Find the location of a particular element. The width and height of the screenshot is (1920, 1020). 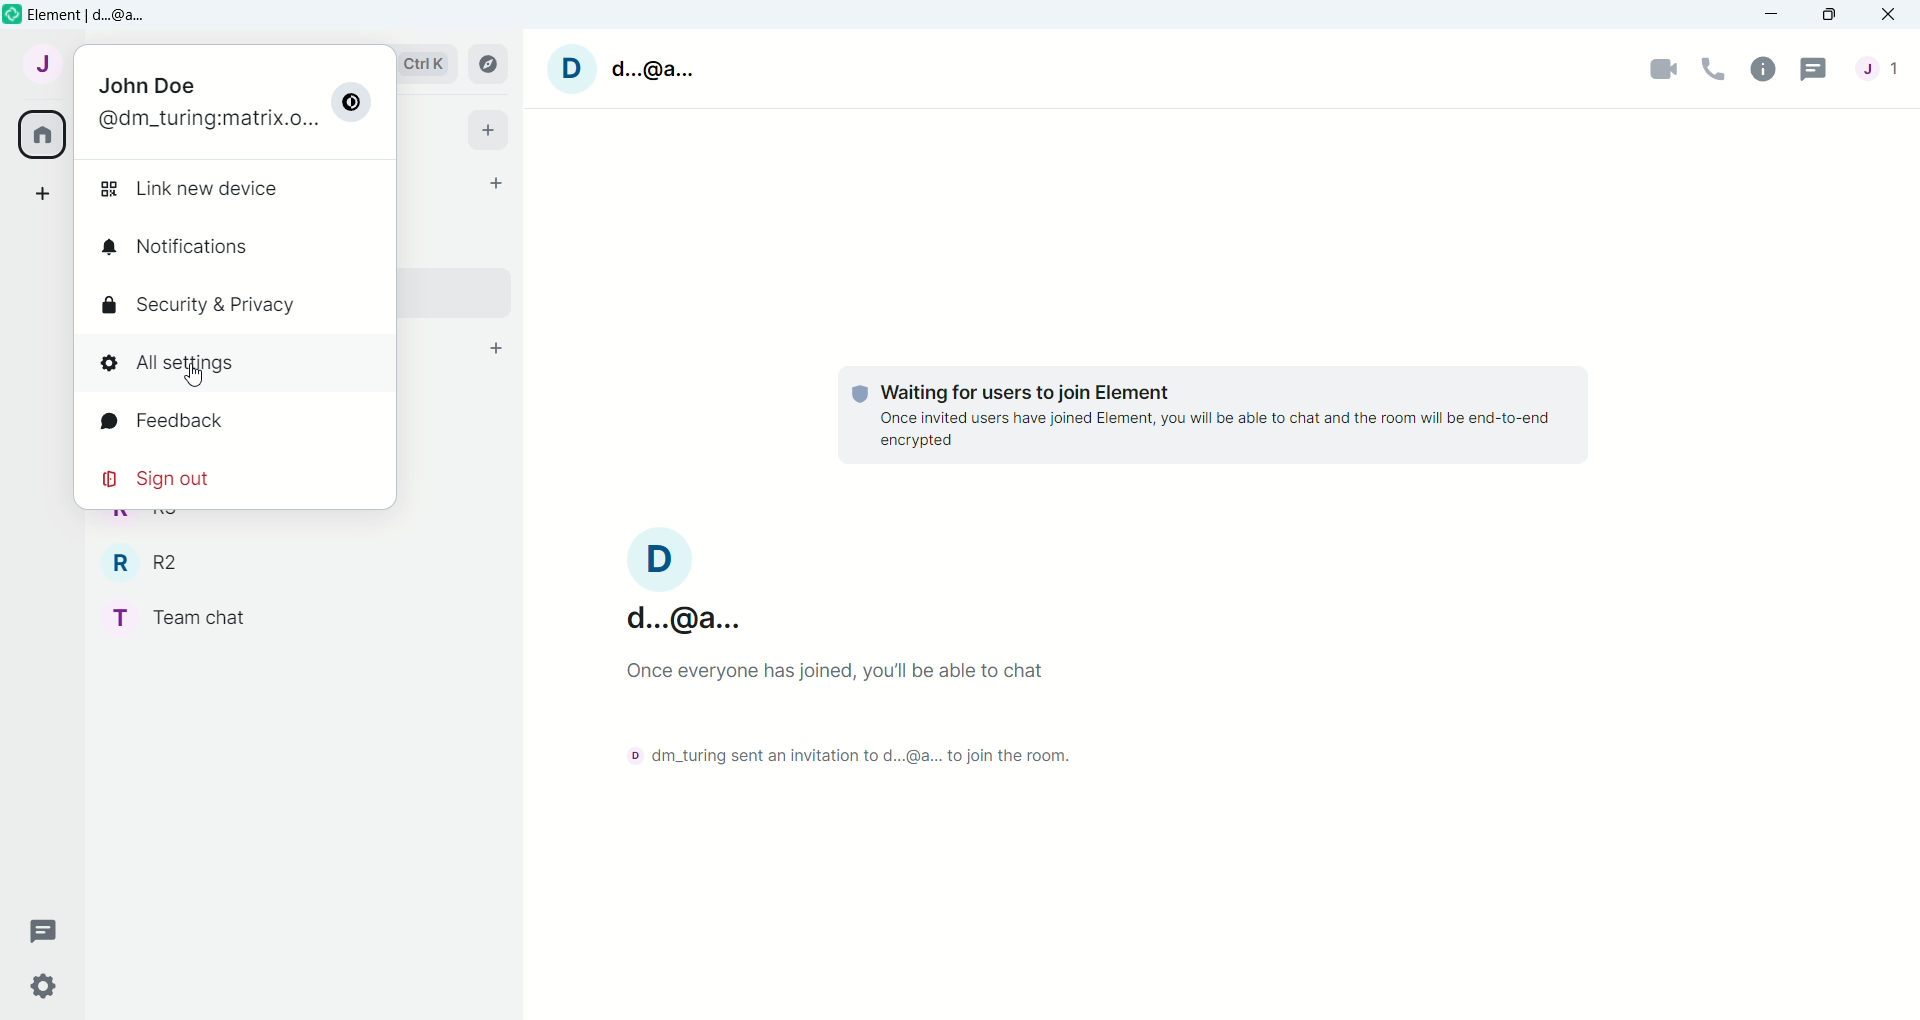

Room Team chat is located at coordinates (175, 617).